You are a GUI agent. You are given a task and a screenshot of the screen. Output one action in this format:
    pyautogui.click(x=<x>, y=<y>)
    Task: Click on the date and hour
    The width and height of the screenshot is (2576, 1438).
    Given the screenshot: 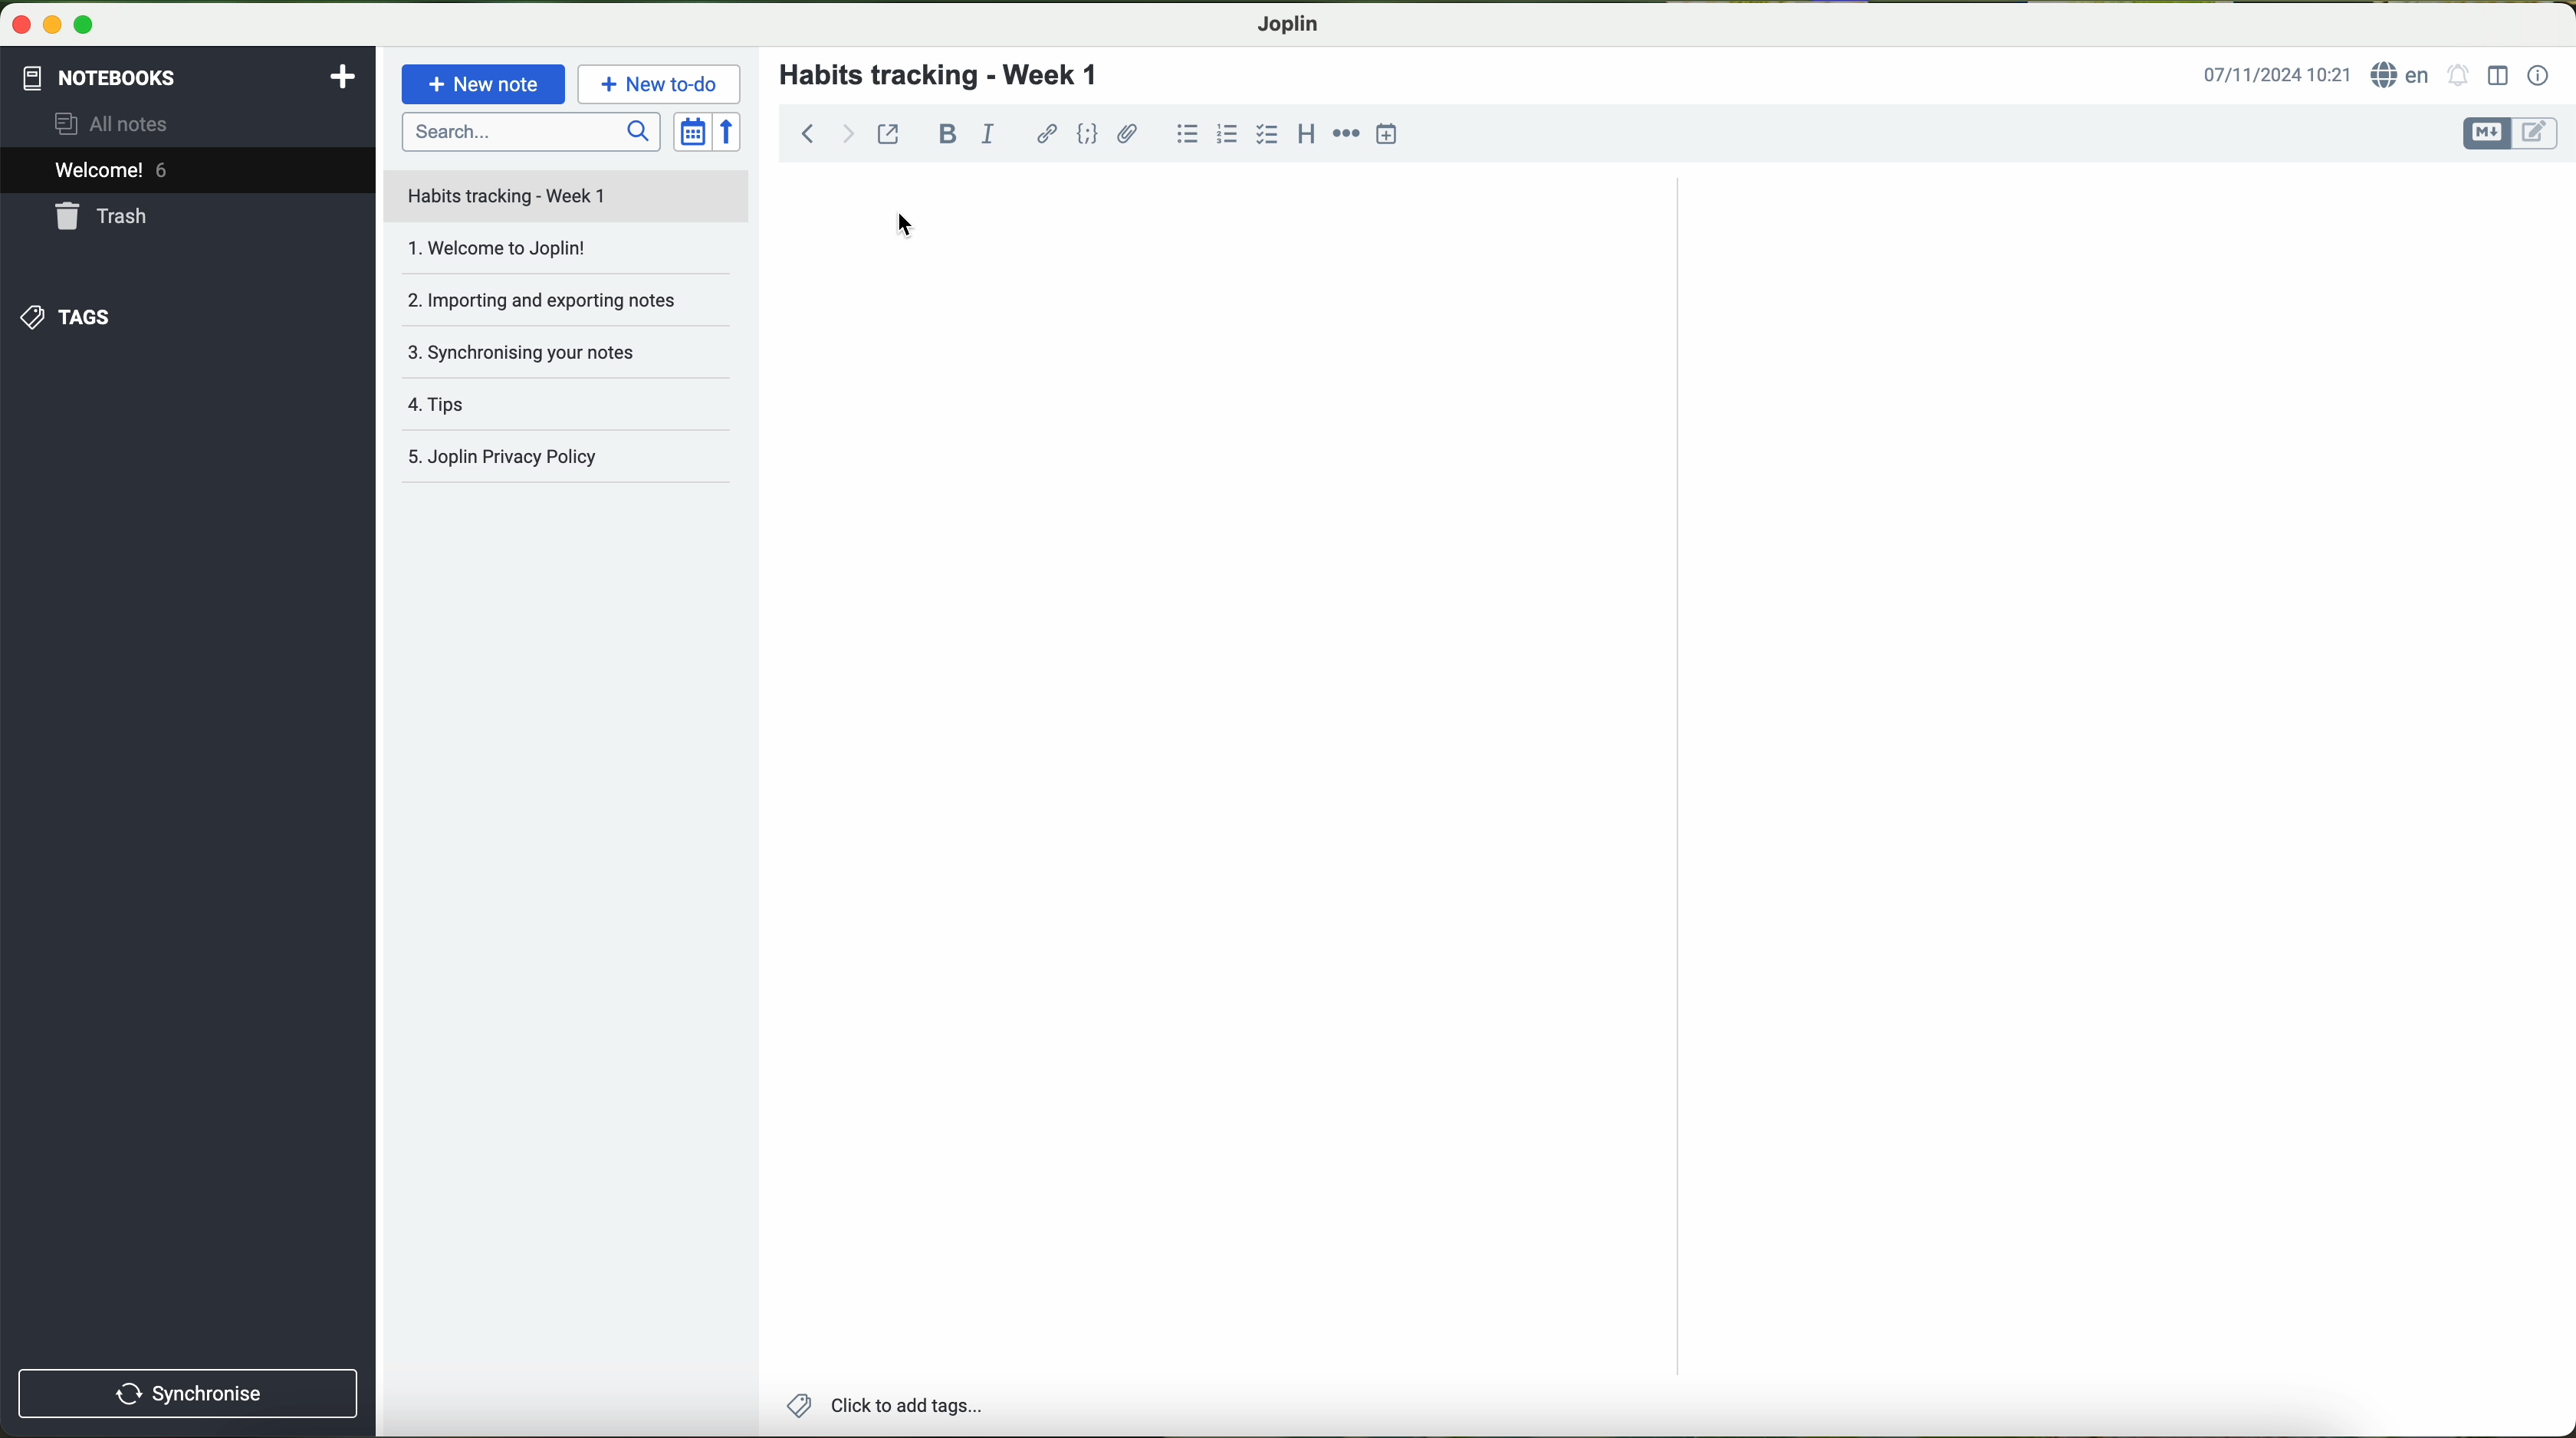 What is the action you would take?
    pyautogui.click(x=2277, y=73)
    